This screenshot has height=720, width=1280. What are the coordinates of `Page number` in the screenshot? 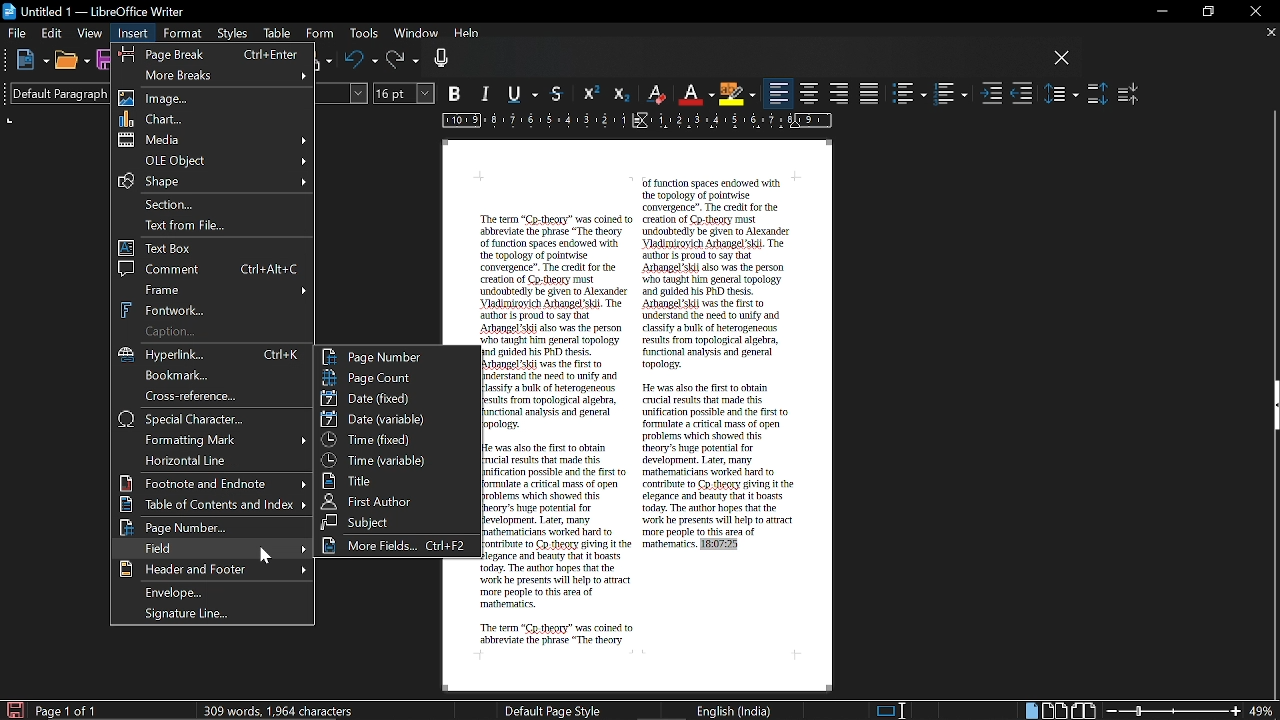 It's located at (397, 356).